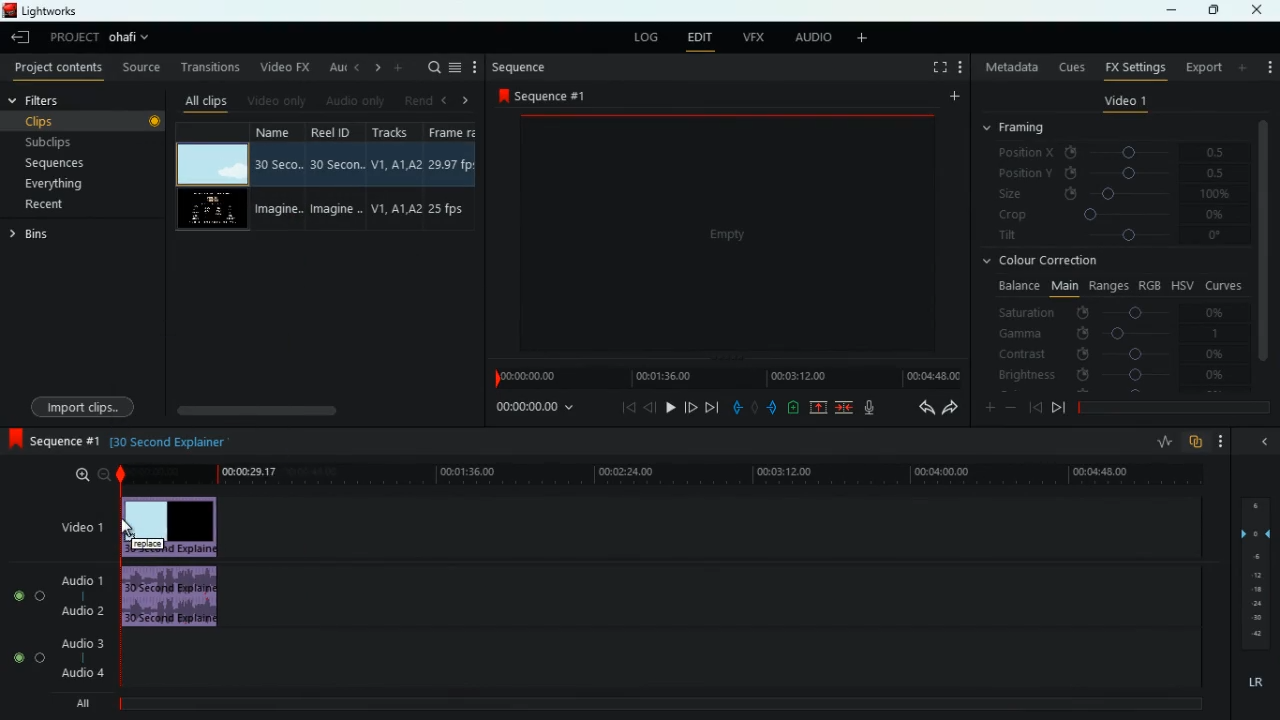 The height and width of the screenshot is (720, 1280). Describe the element at coordinates (793, 409) in the screenshot. I see `battery` at that location.